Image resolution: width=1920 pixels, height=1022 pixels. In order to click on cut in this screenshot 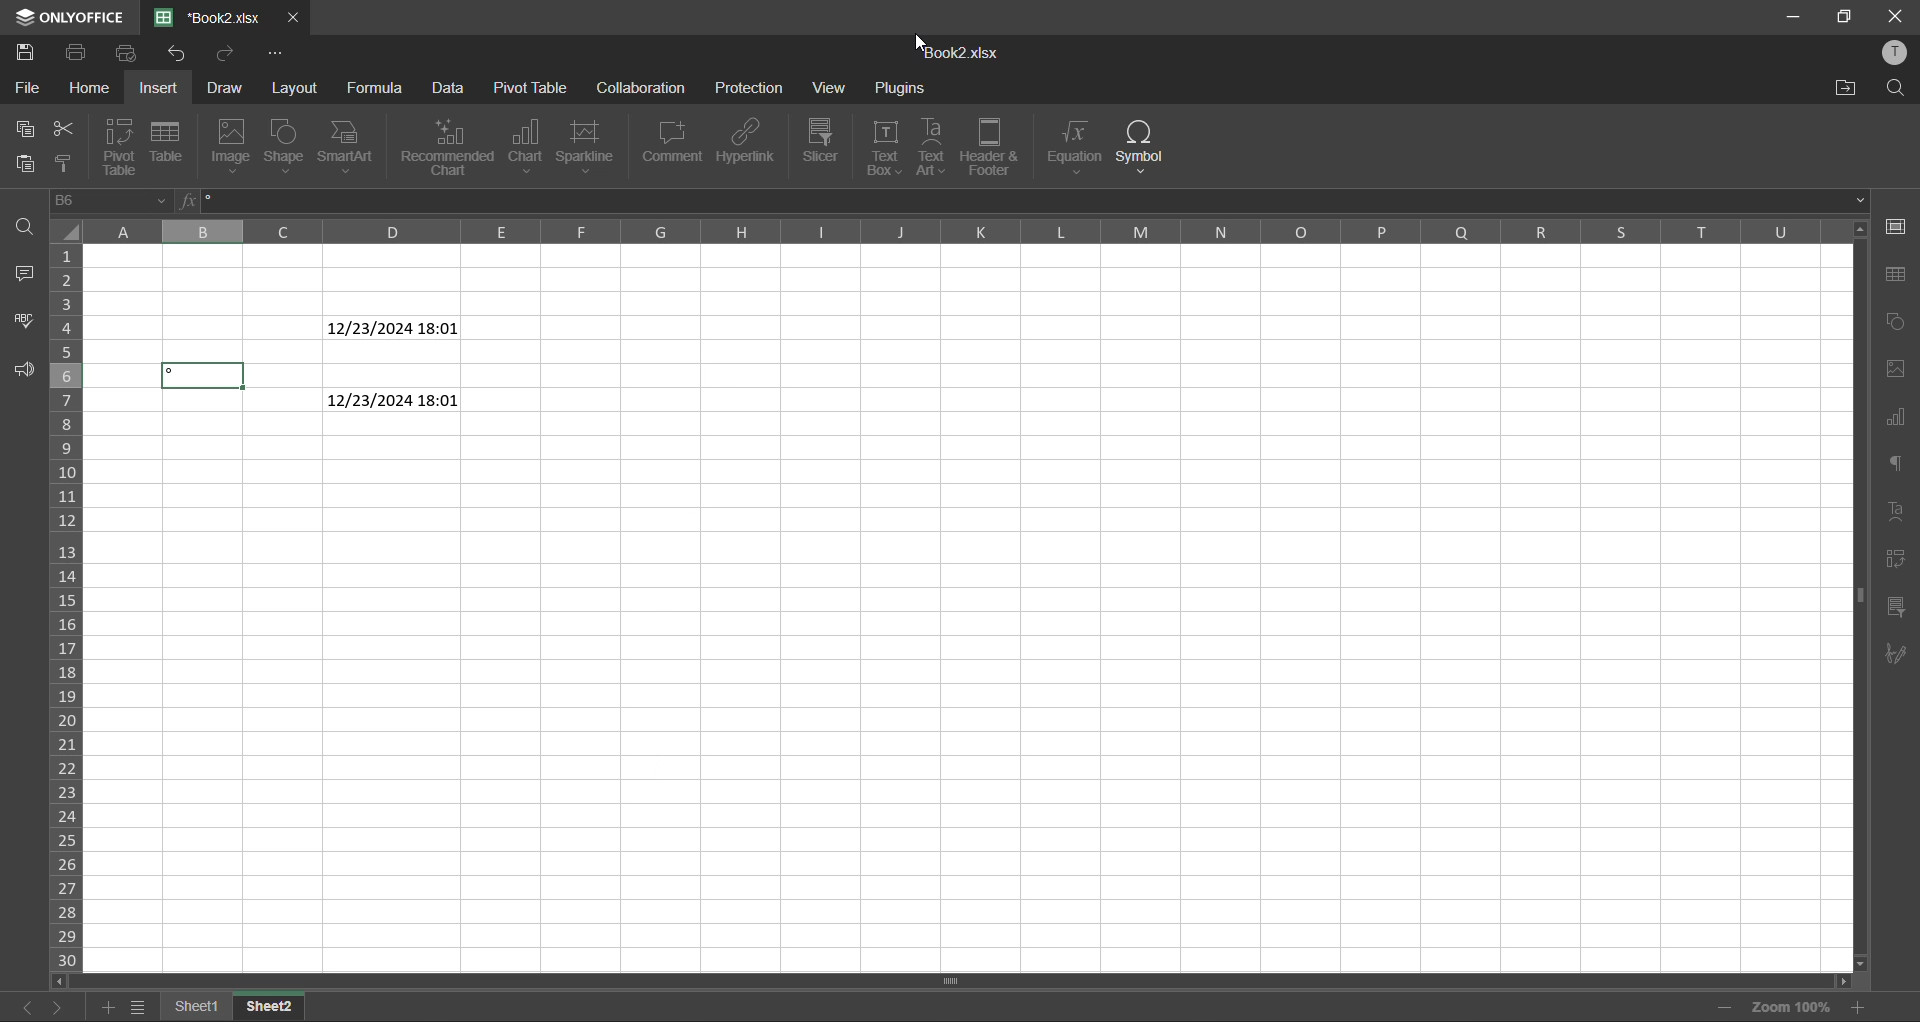, I will do `click(69, 127)`.